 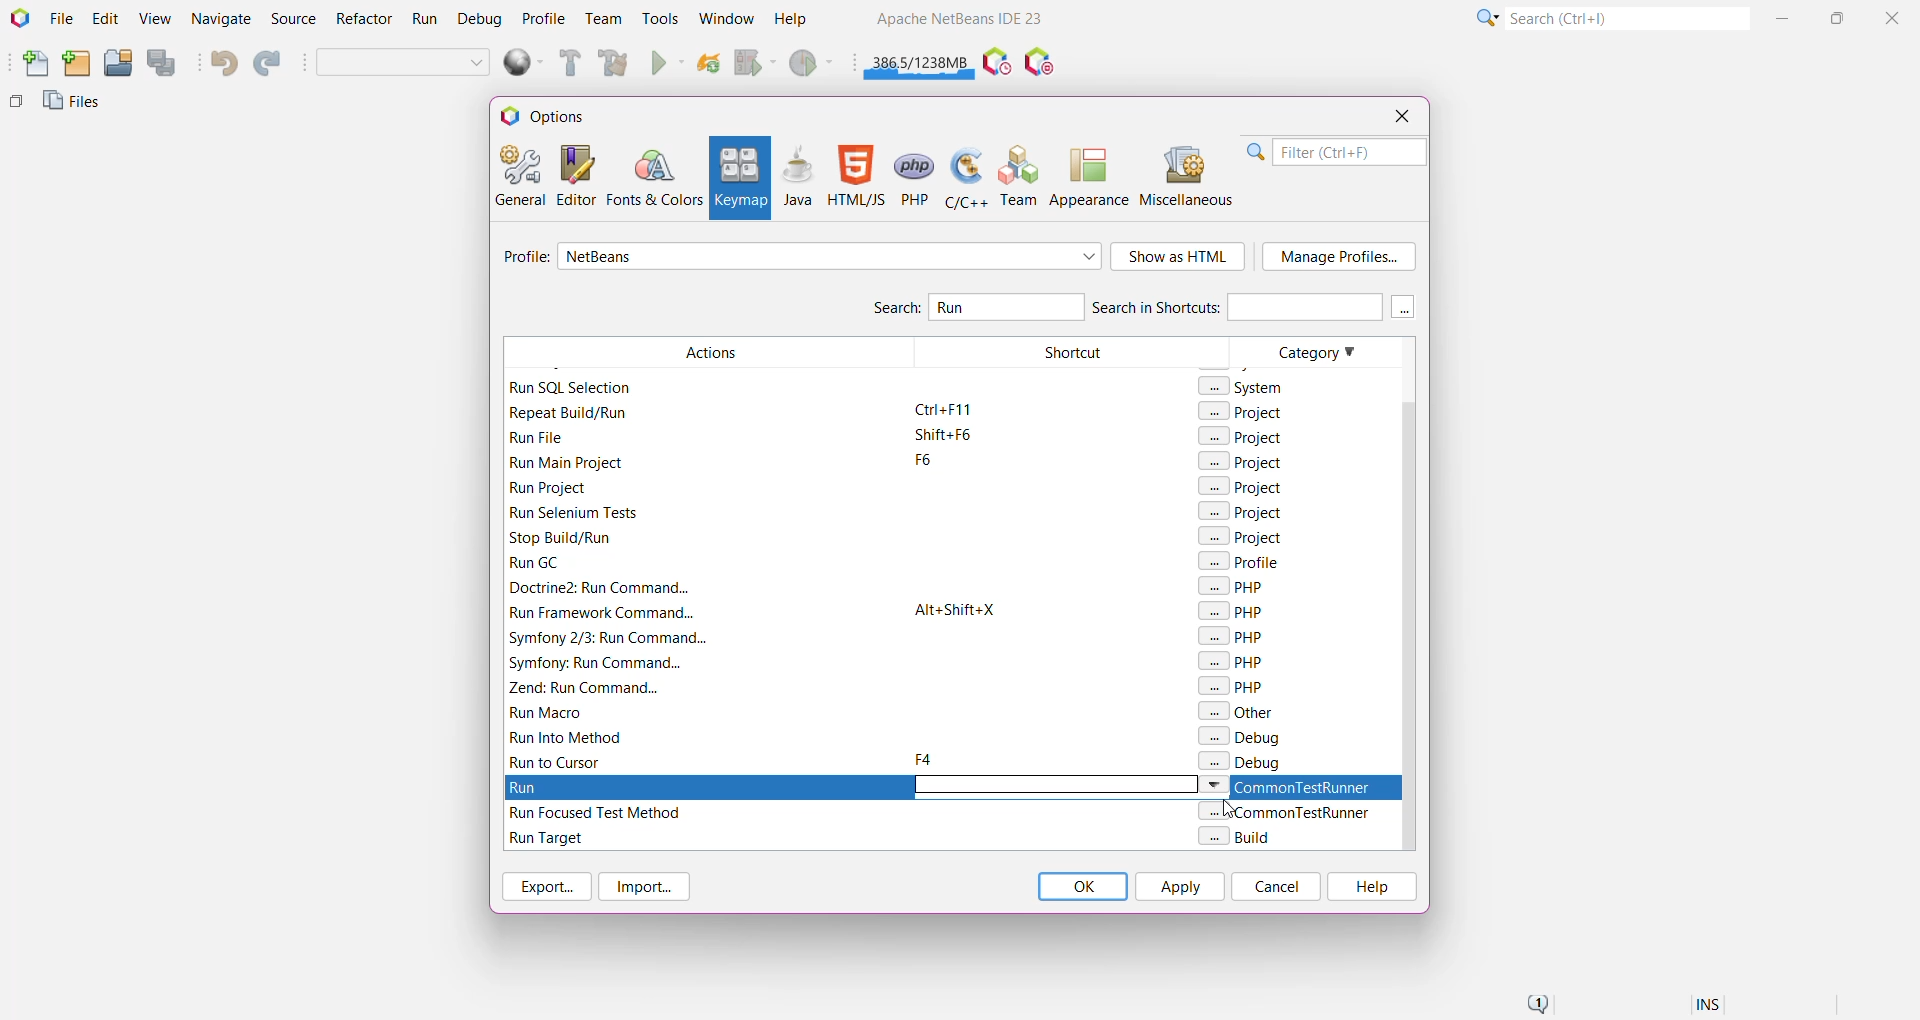 What do you see at coordinates (955, 788) in the screenshot?
I see `Run Action highlighted` at bounding box center [955, 788].